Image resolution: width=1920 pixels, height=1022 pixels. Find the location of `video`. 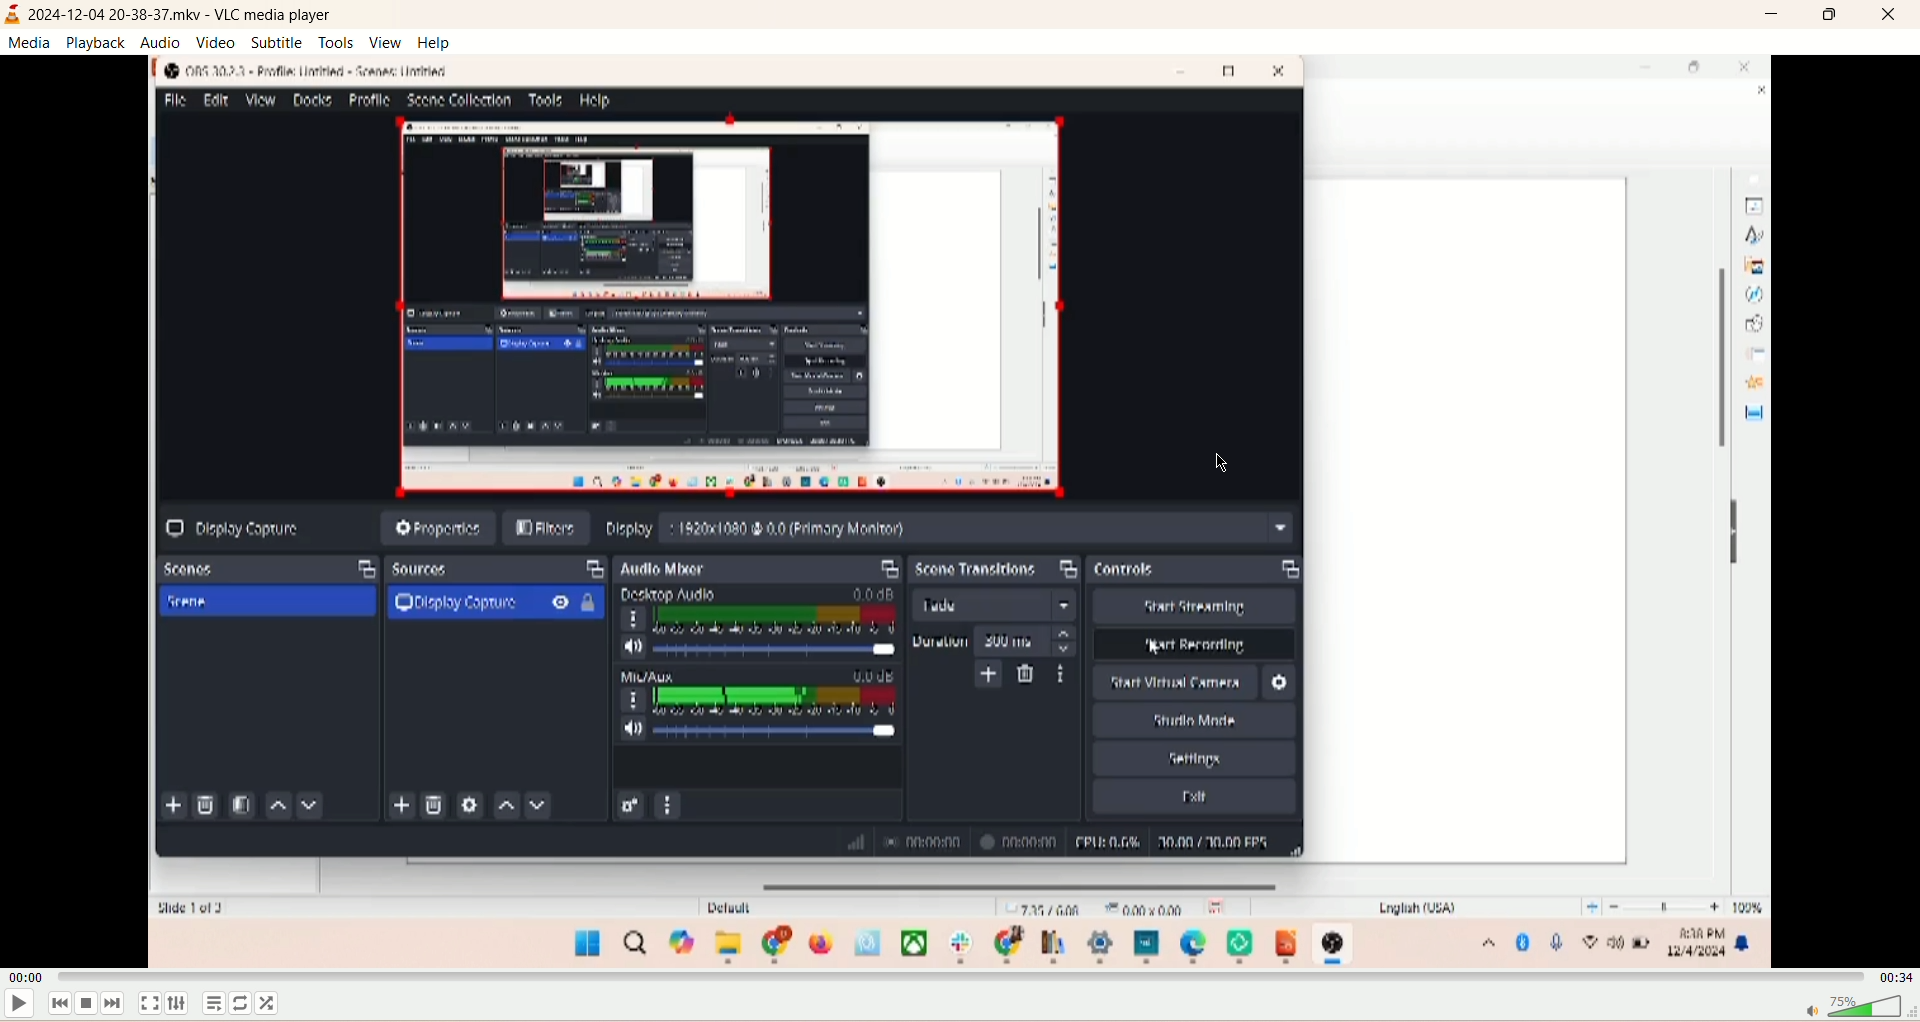

video is located at coordinates (213, 43).